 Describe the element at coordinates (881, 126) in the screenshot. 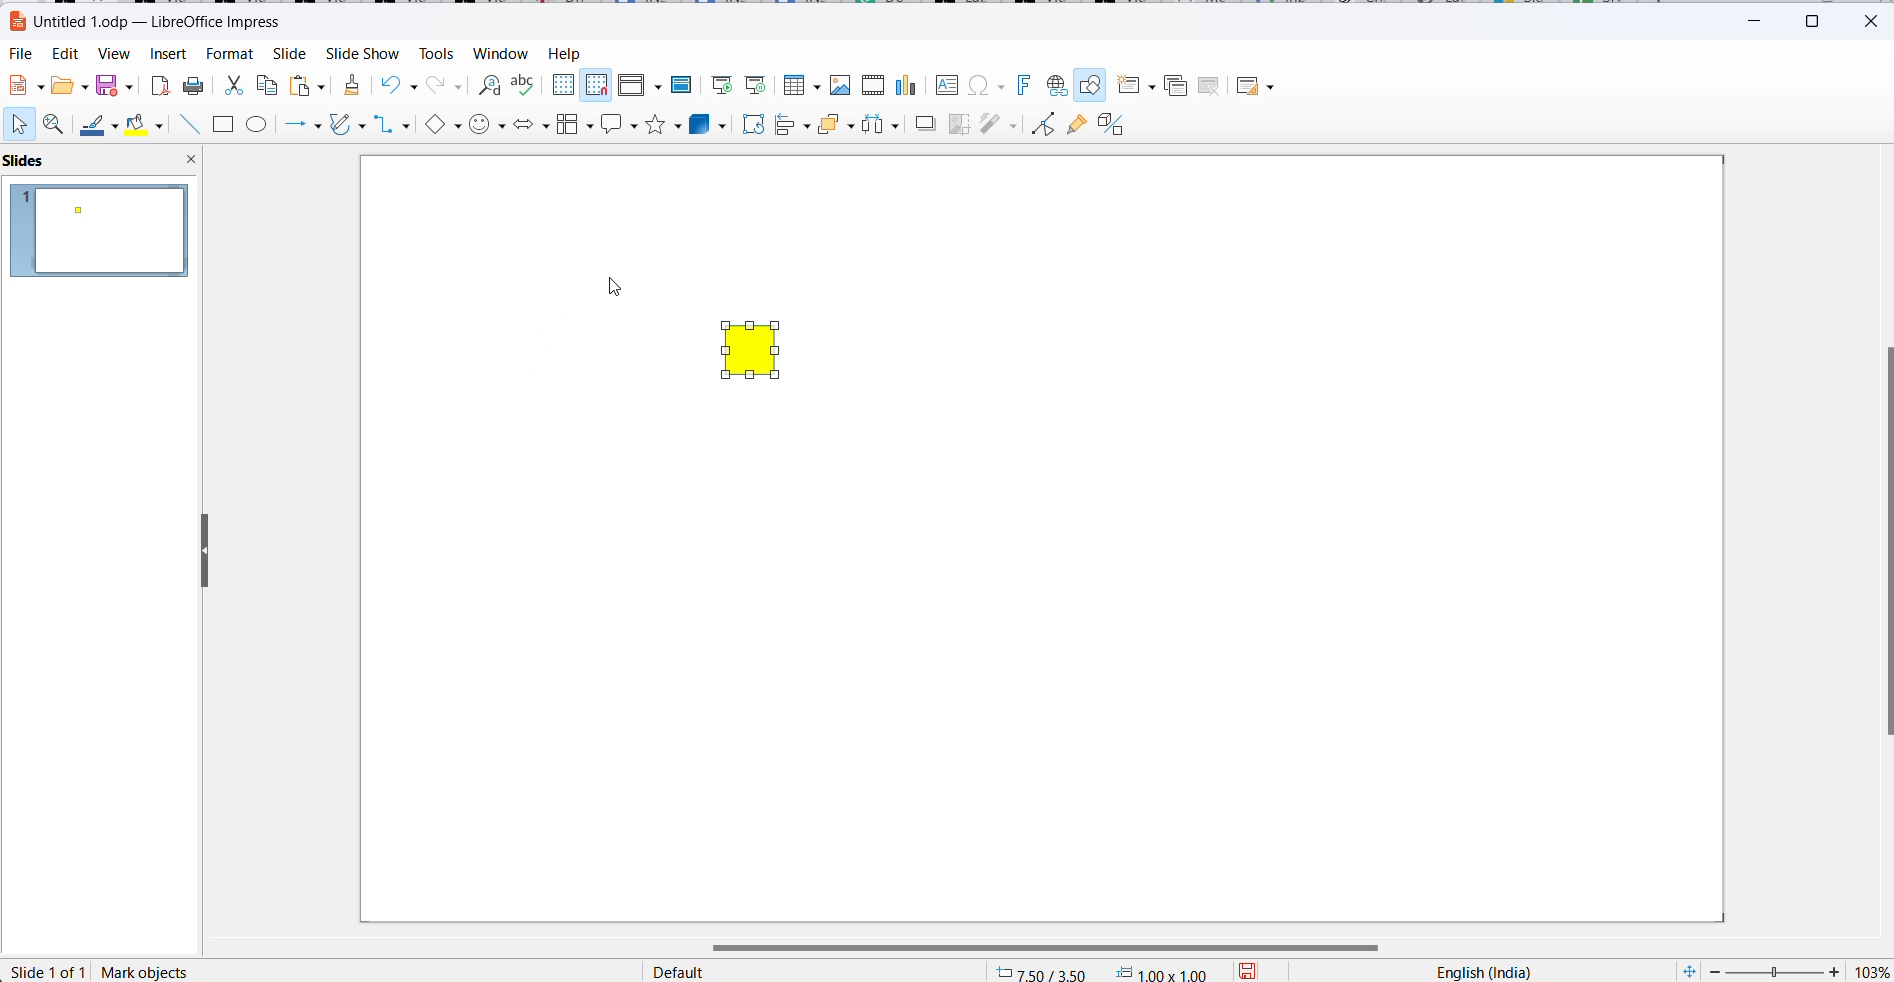

I see `distribute objects` at that location.